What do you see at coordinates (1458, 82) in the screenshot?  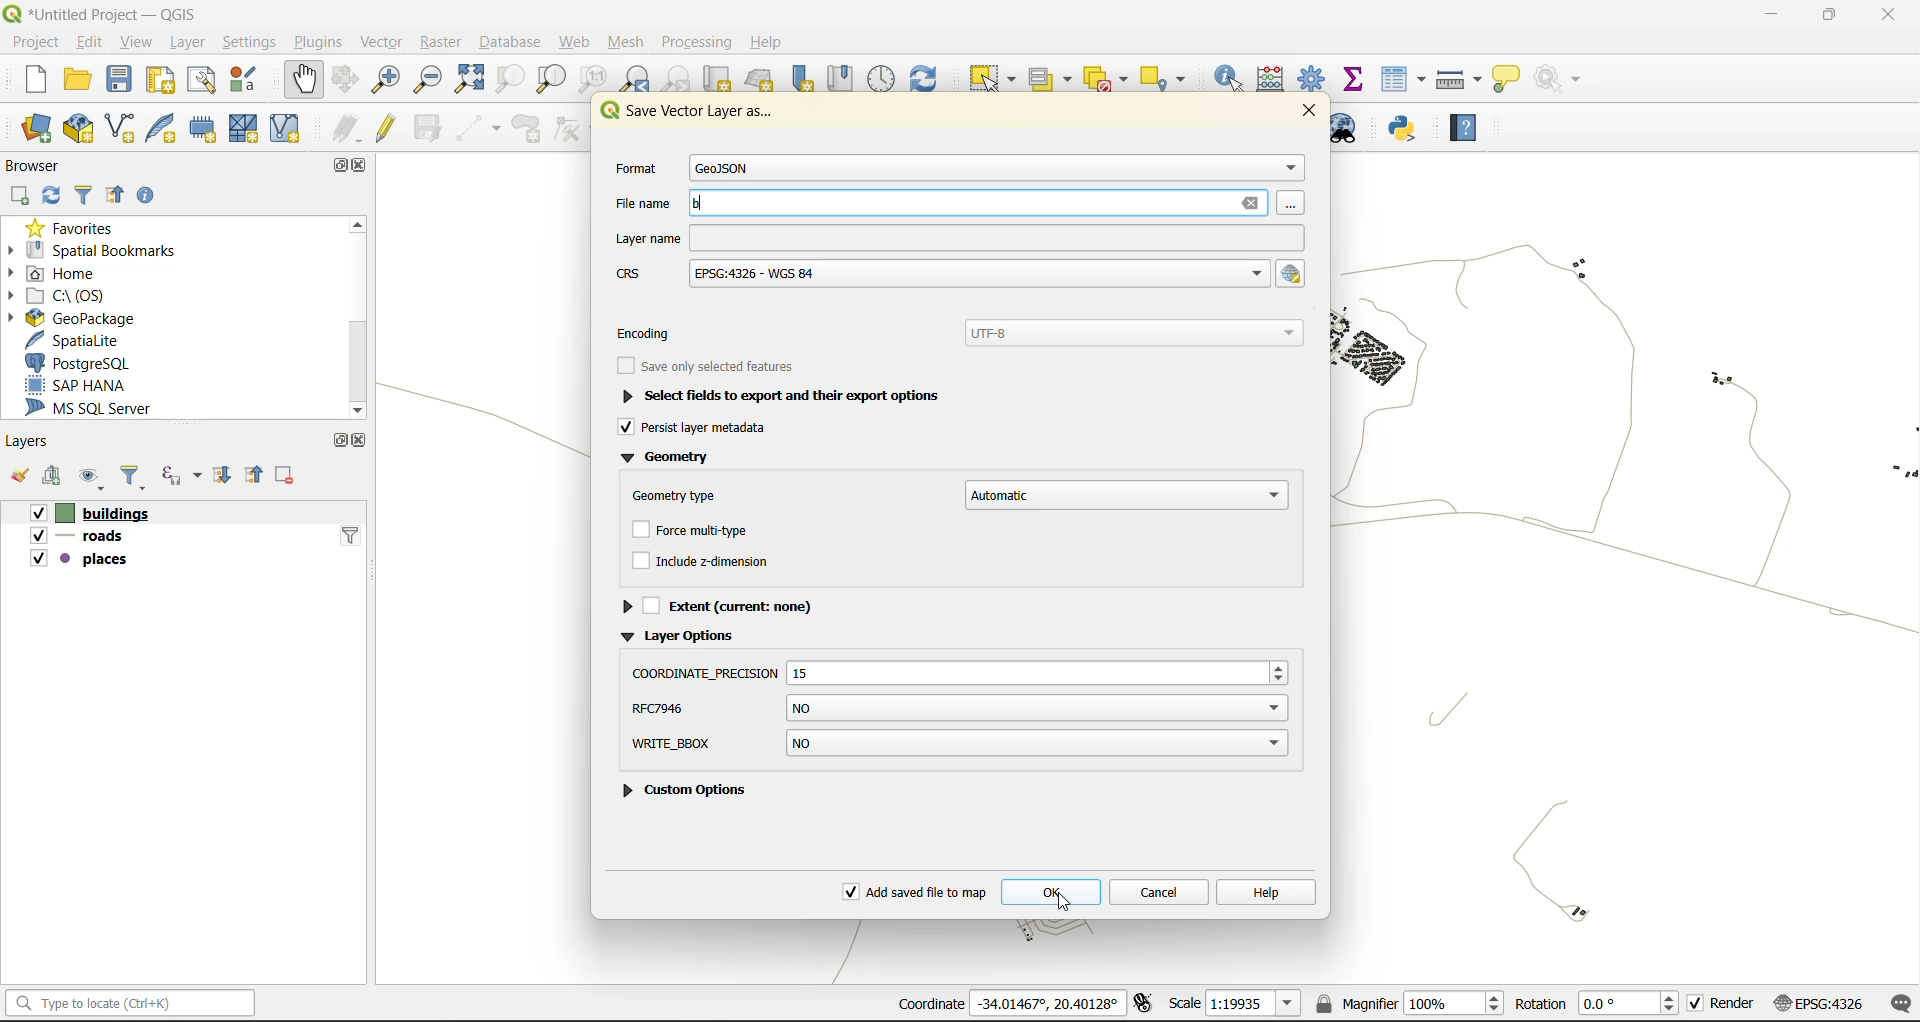 I see `measure line` at bounding box center [1458, 82].